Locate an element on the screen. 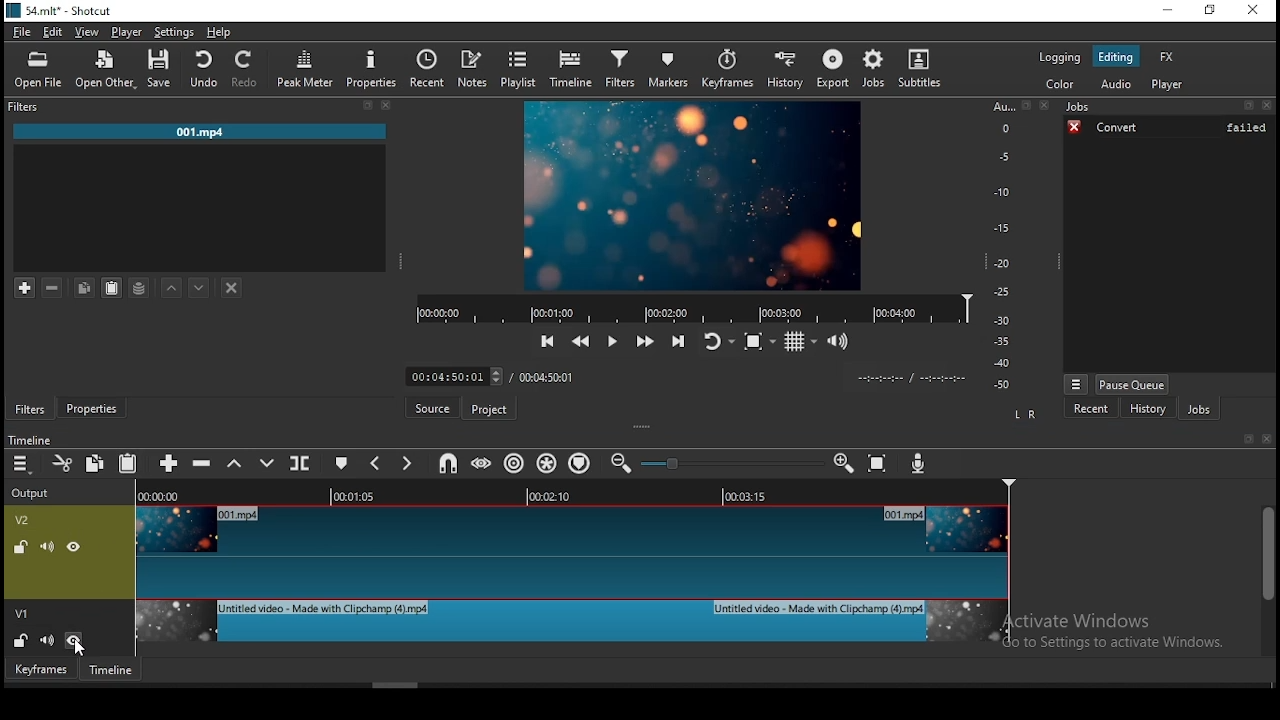  export is located at coordinates (831, 69).